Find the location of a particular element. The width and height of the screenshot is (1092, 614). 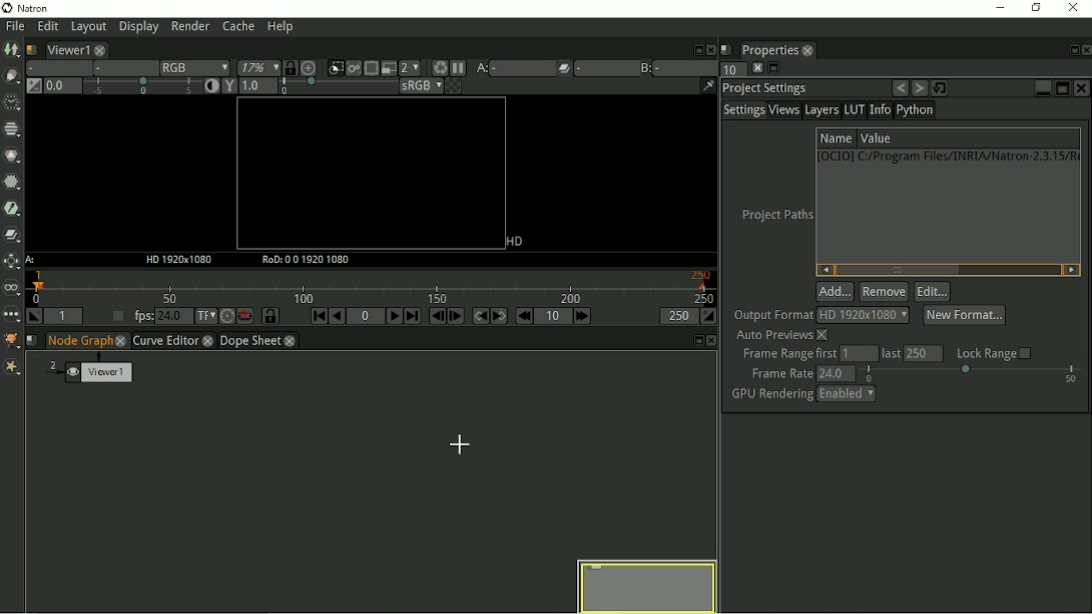

fps is located at coordinates (160, 316).